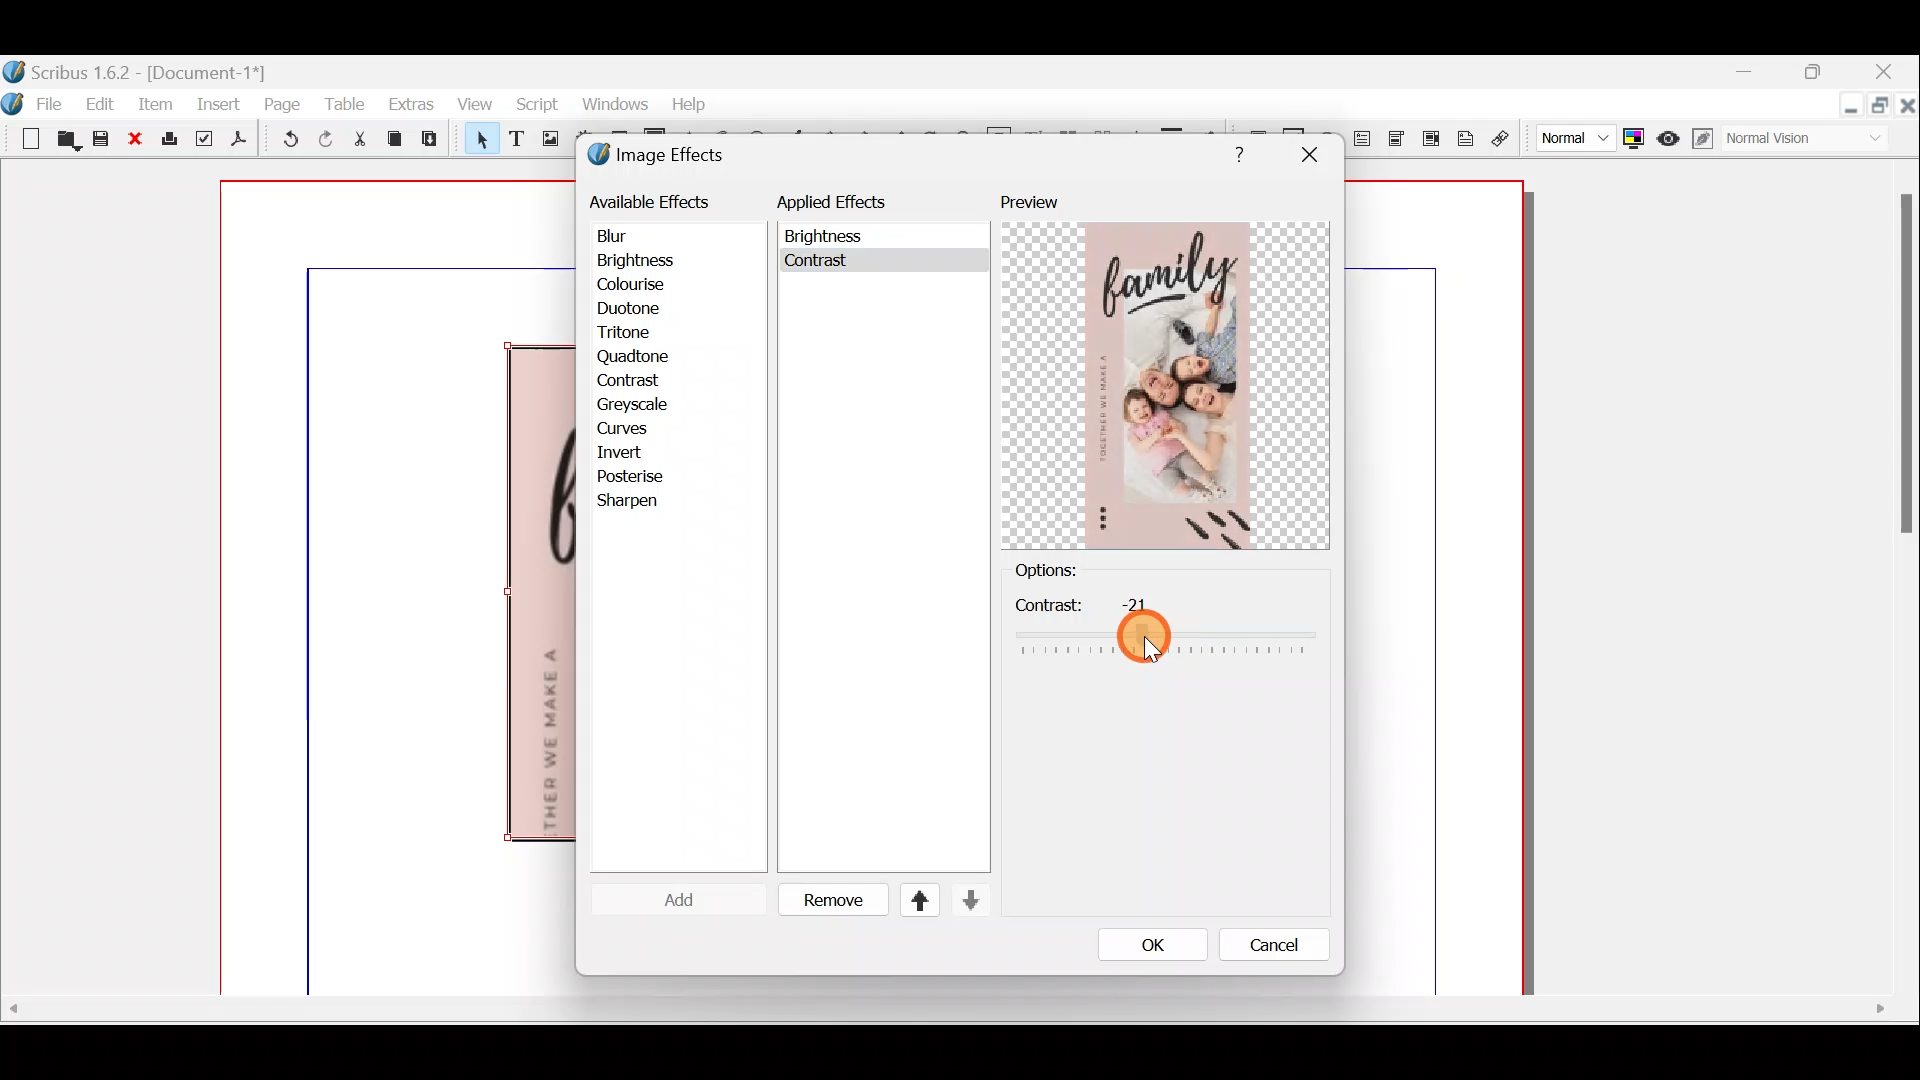  Describe the element at coordinates (1570, 136) in the screenshot. I see `Select image preview quality` at that location.